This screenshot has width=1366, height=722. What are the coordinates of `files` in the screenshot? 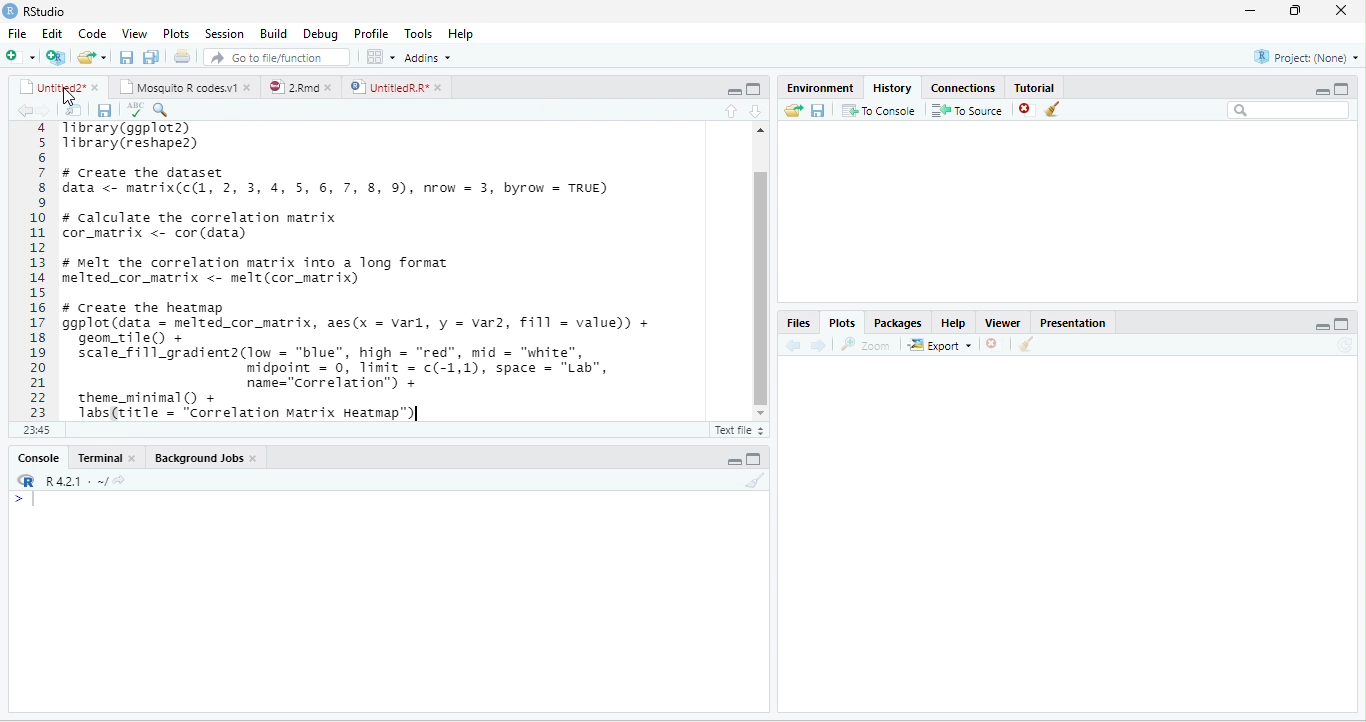 It's located at (797, 322).